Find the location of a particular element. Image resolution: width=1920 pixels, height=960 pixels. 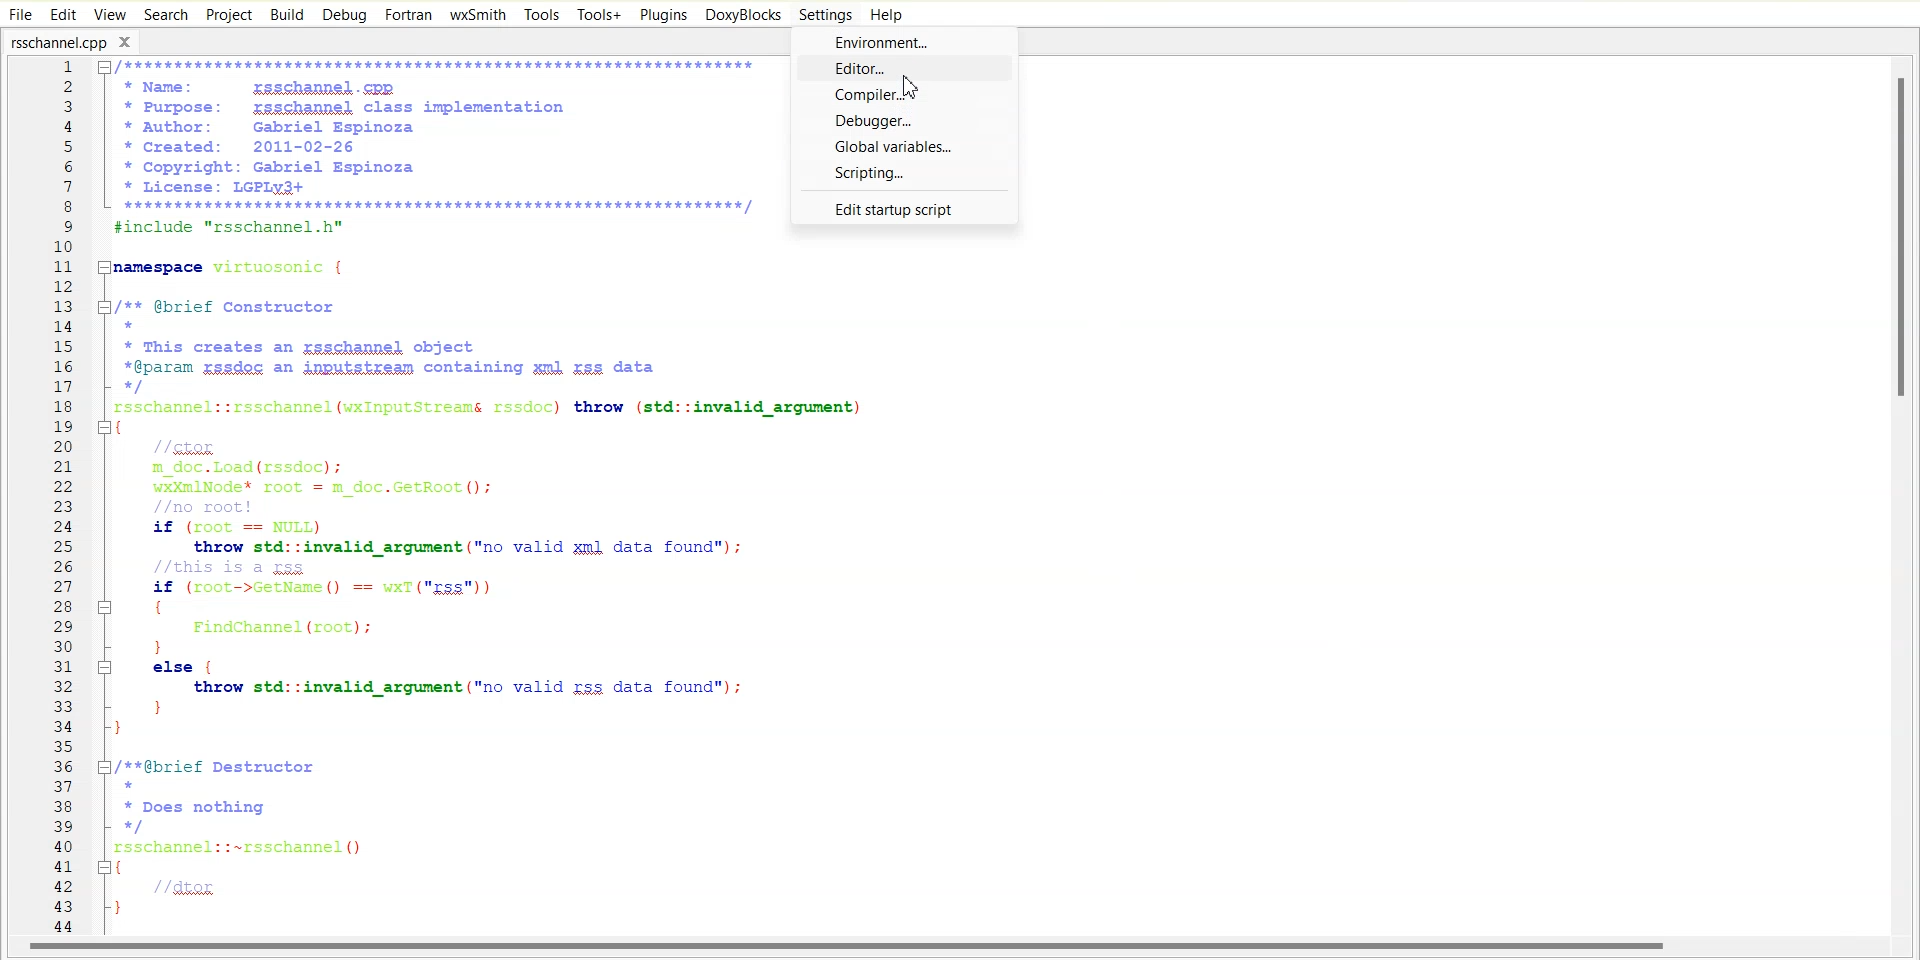

Global variable is located at coordinates (905, 147).